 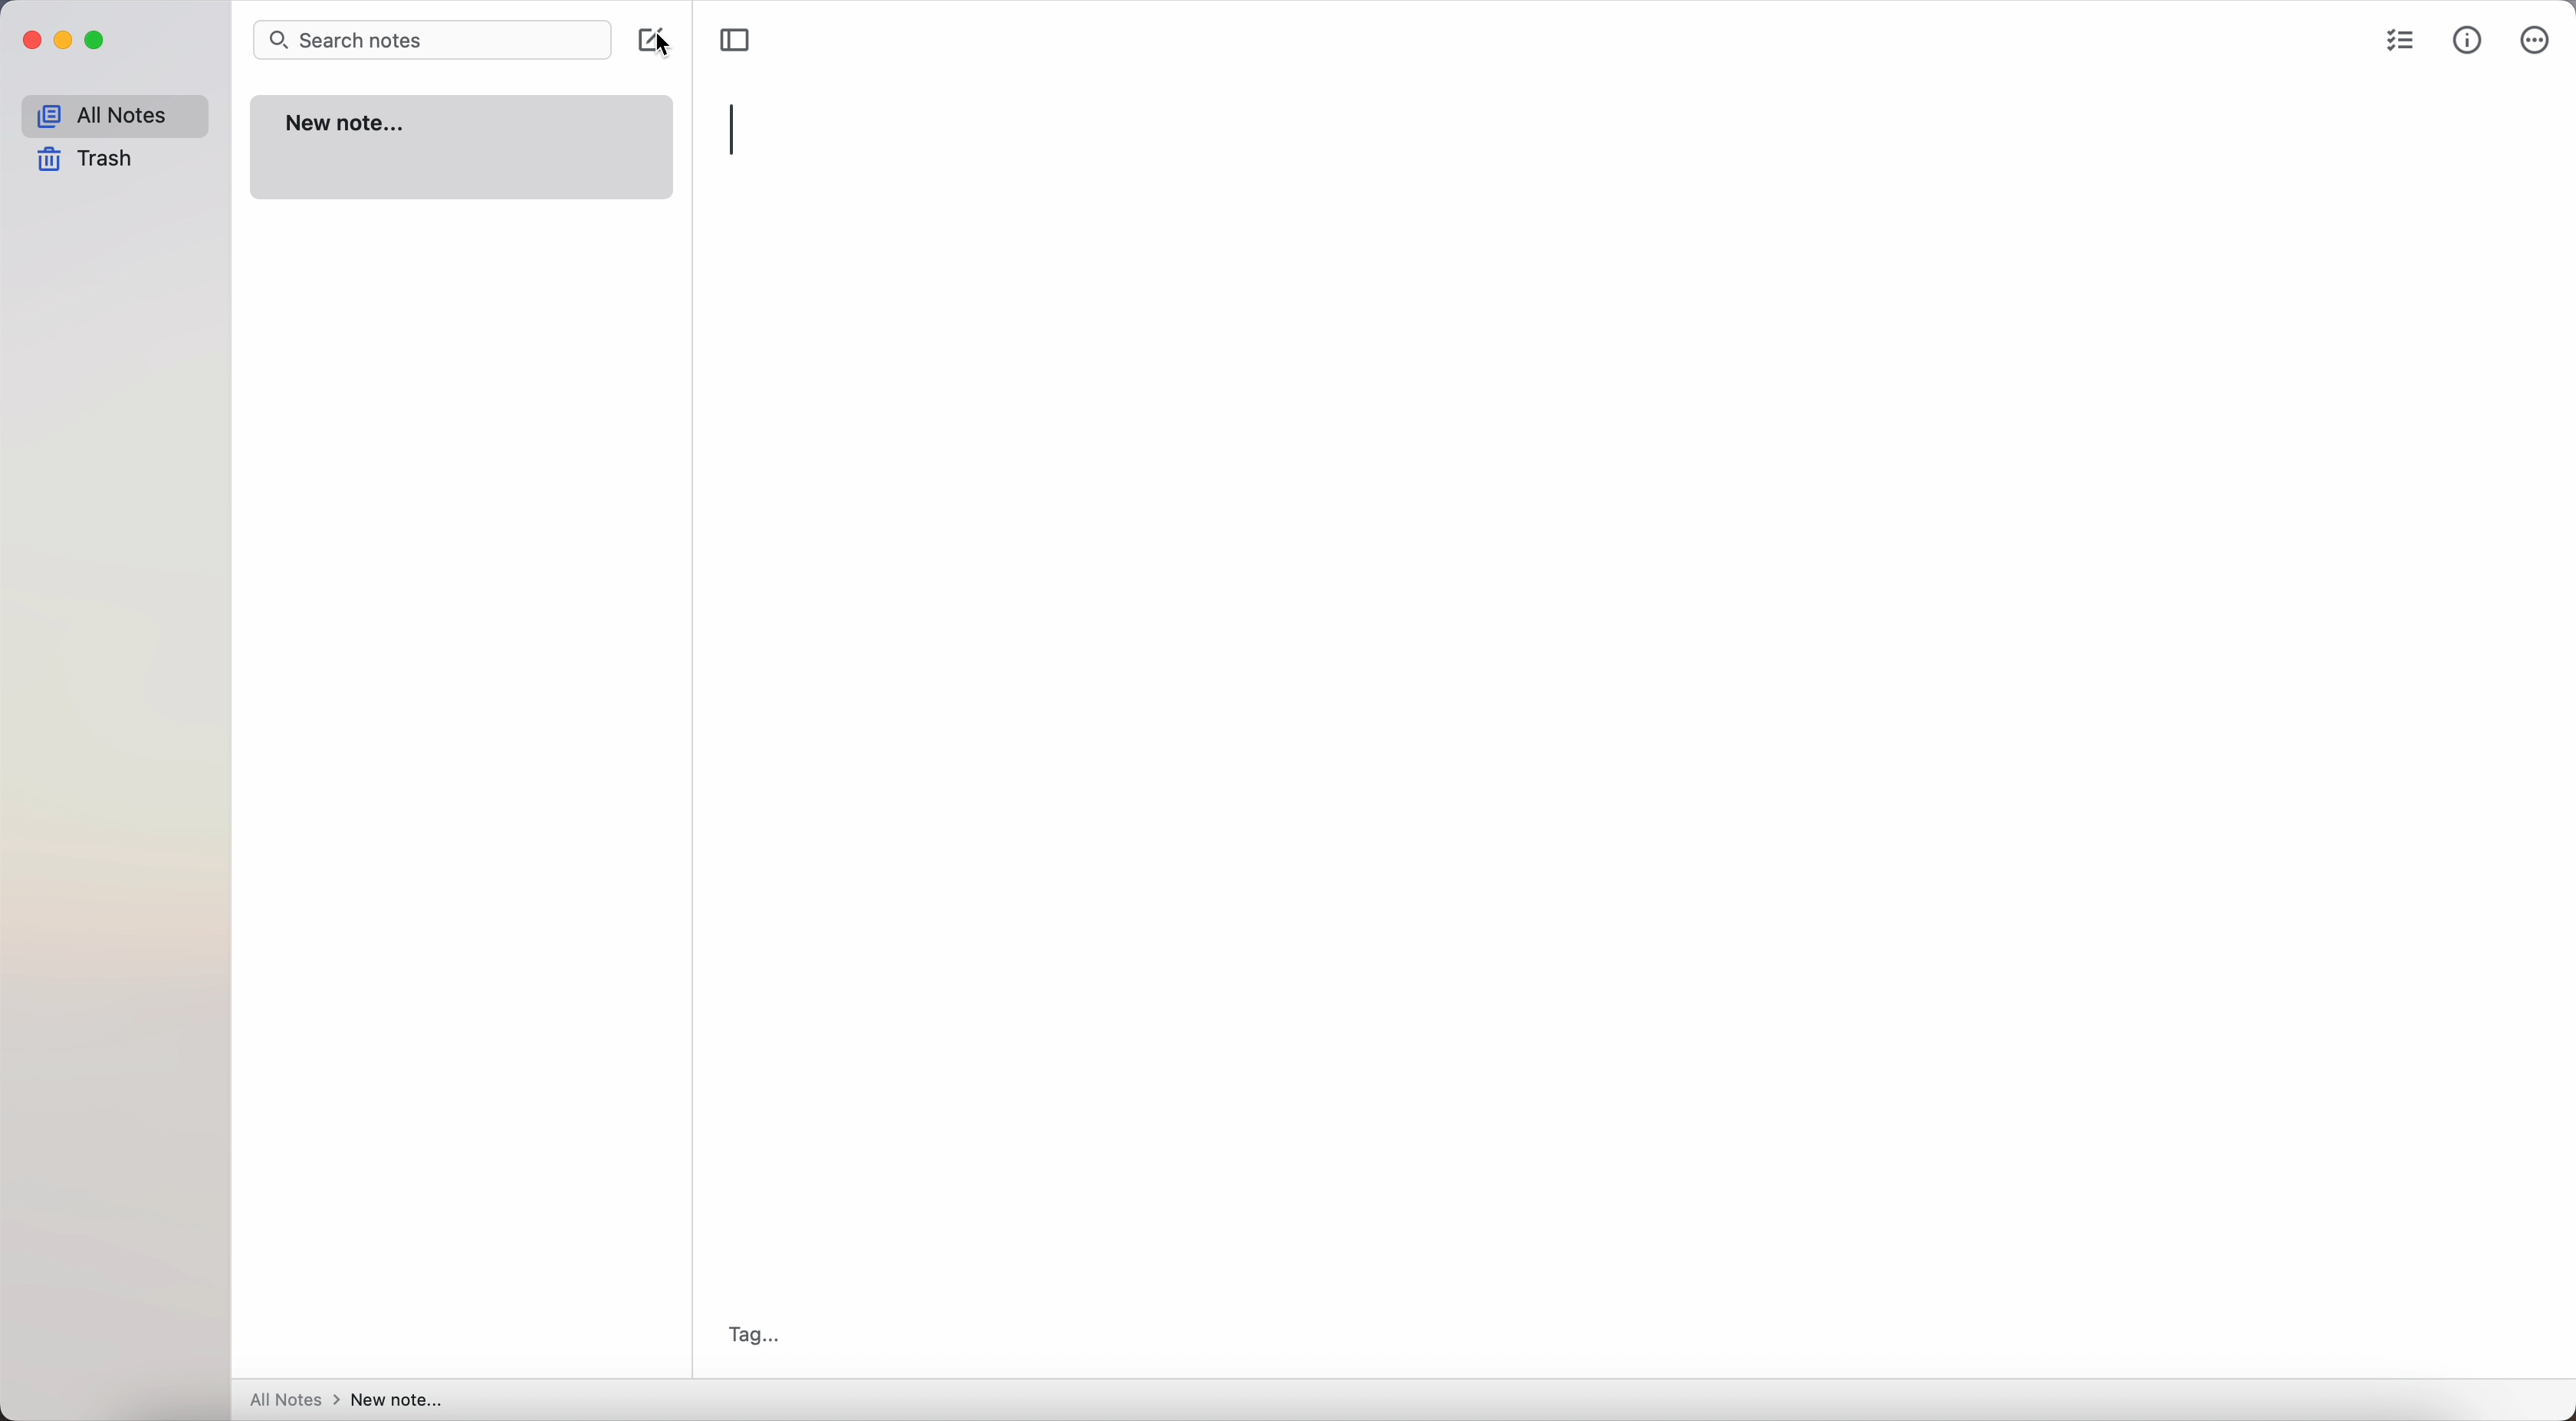 I want to click on toggle sidebar, so click(x=736, y=40).